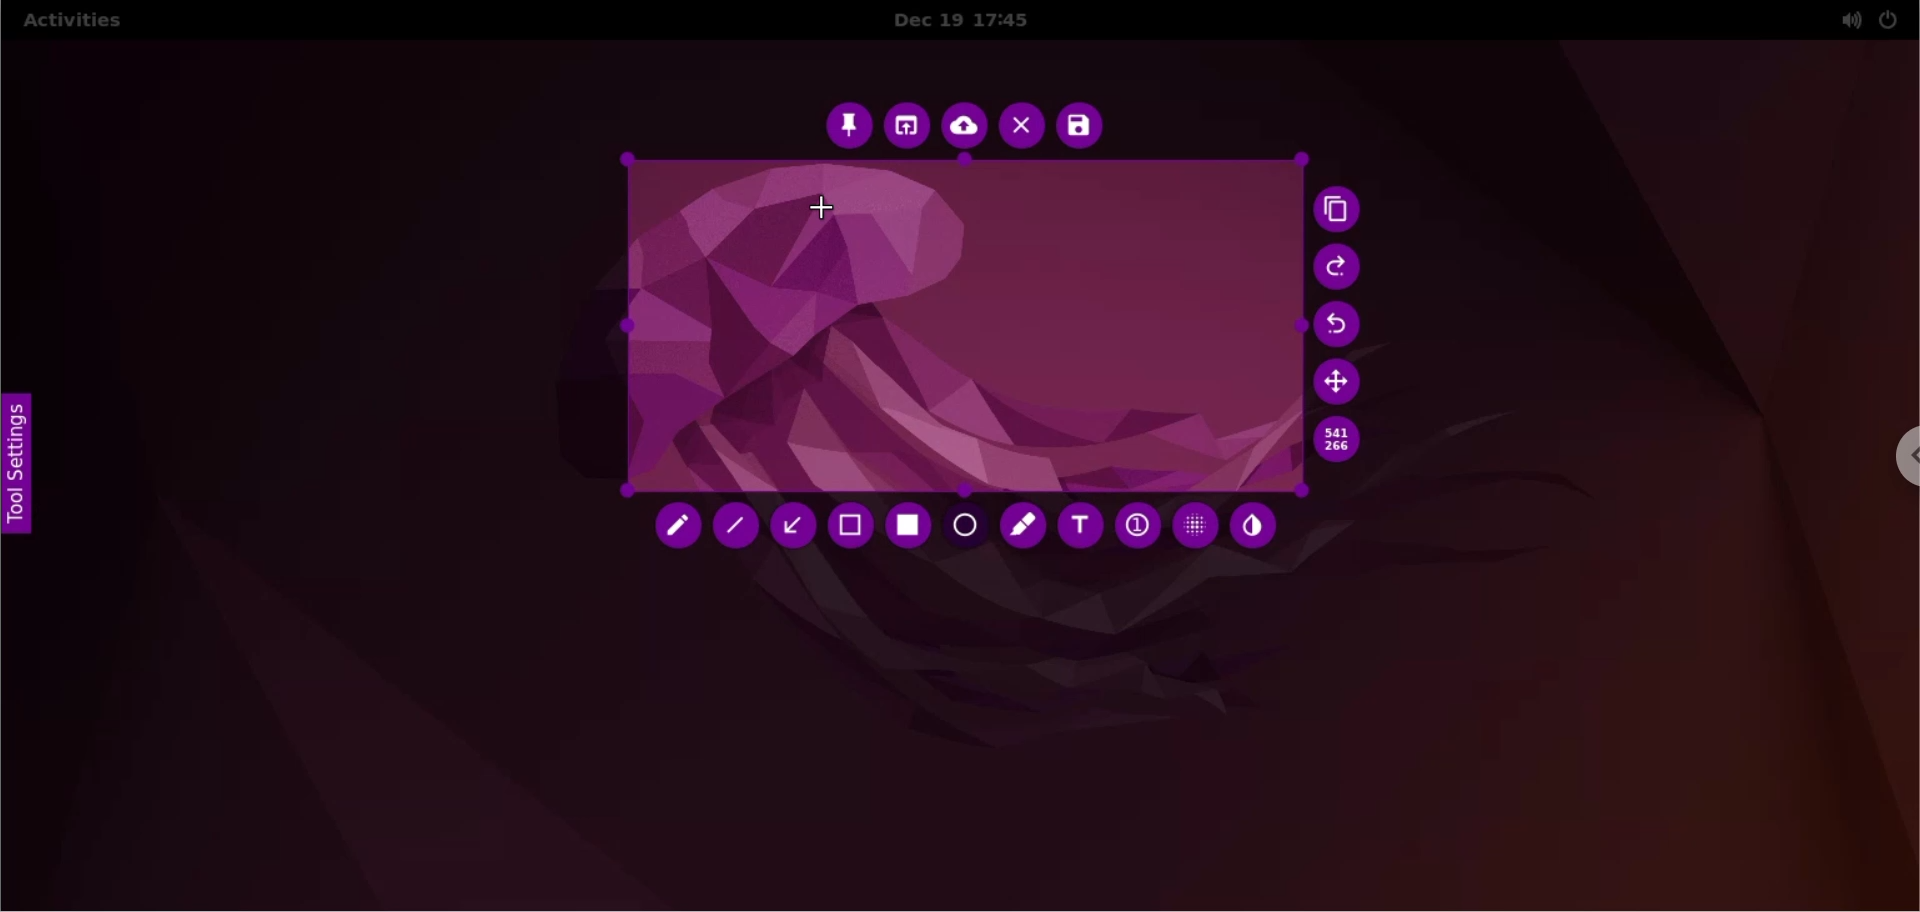 Image resolution: width=1920 pixels, height=912 pixels. What do you see at coordinates (909, 126) in the screenshot?
I see `choose app to open screenshot` at bounding box center [909, 126].